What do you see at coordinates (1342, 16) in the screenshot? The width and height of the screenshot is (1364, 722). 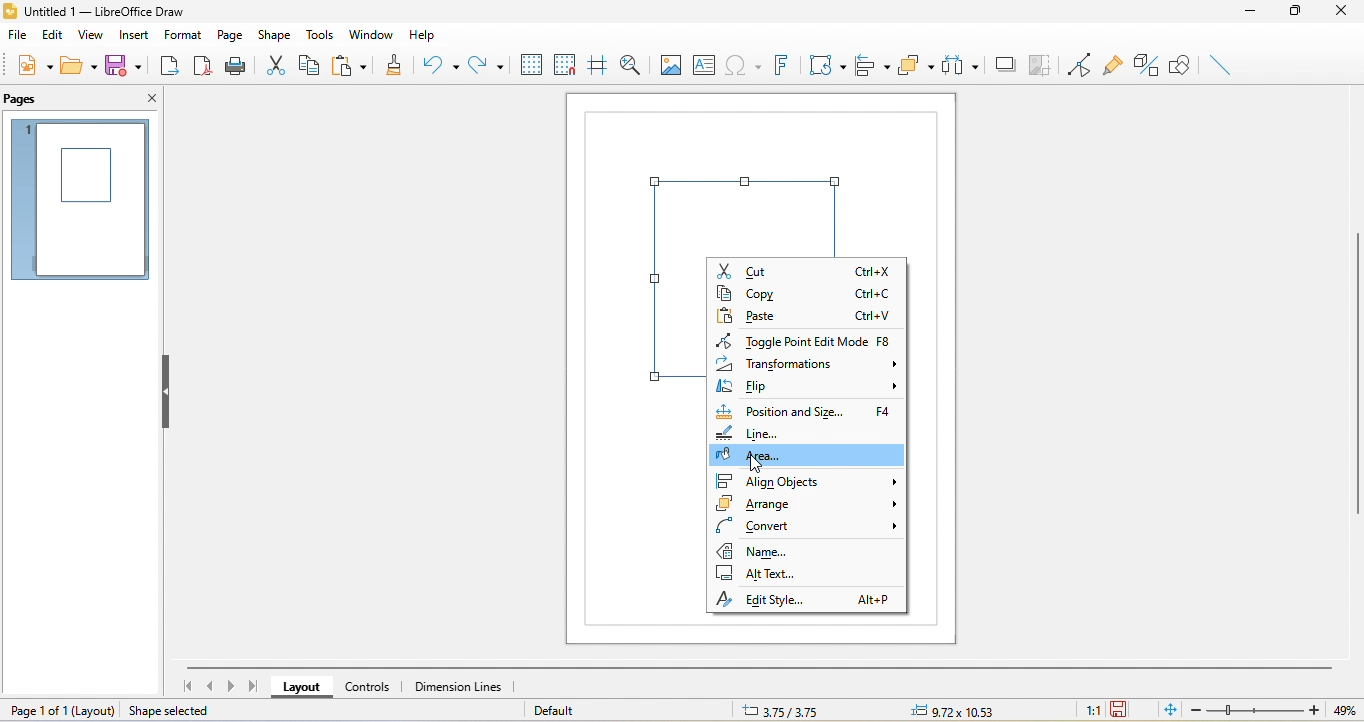 I see `close` at bounding box center [1342, 16].